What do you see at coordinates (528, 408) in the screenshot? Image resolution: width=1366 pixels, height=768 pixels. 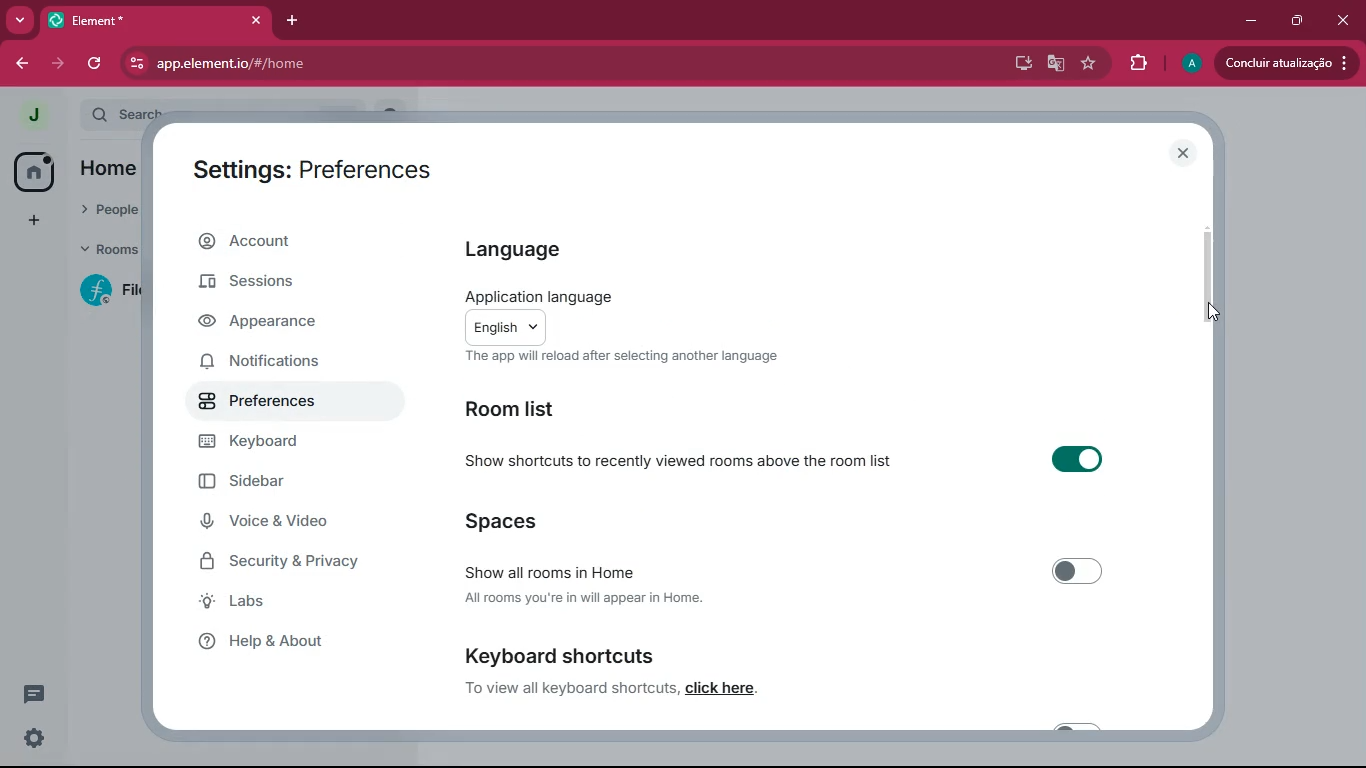 I see `room list` at bounding box center [528, 408].